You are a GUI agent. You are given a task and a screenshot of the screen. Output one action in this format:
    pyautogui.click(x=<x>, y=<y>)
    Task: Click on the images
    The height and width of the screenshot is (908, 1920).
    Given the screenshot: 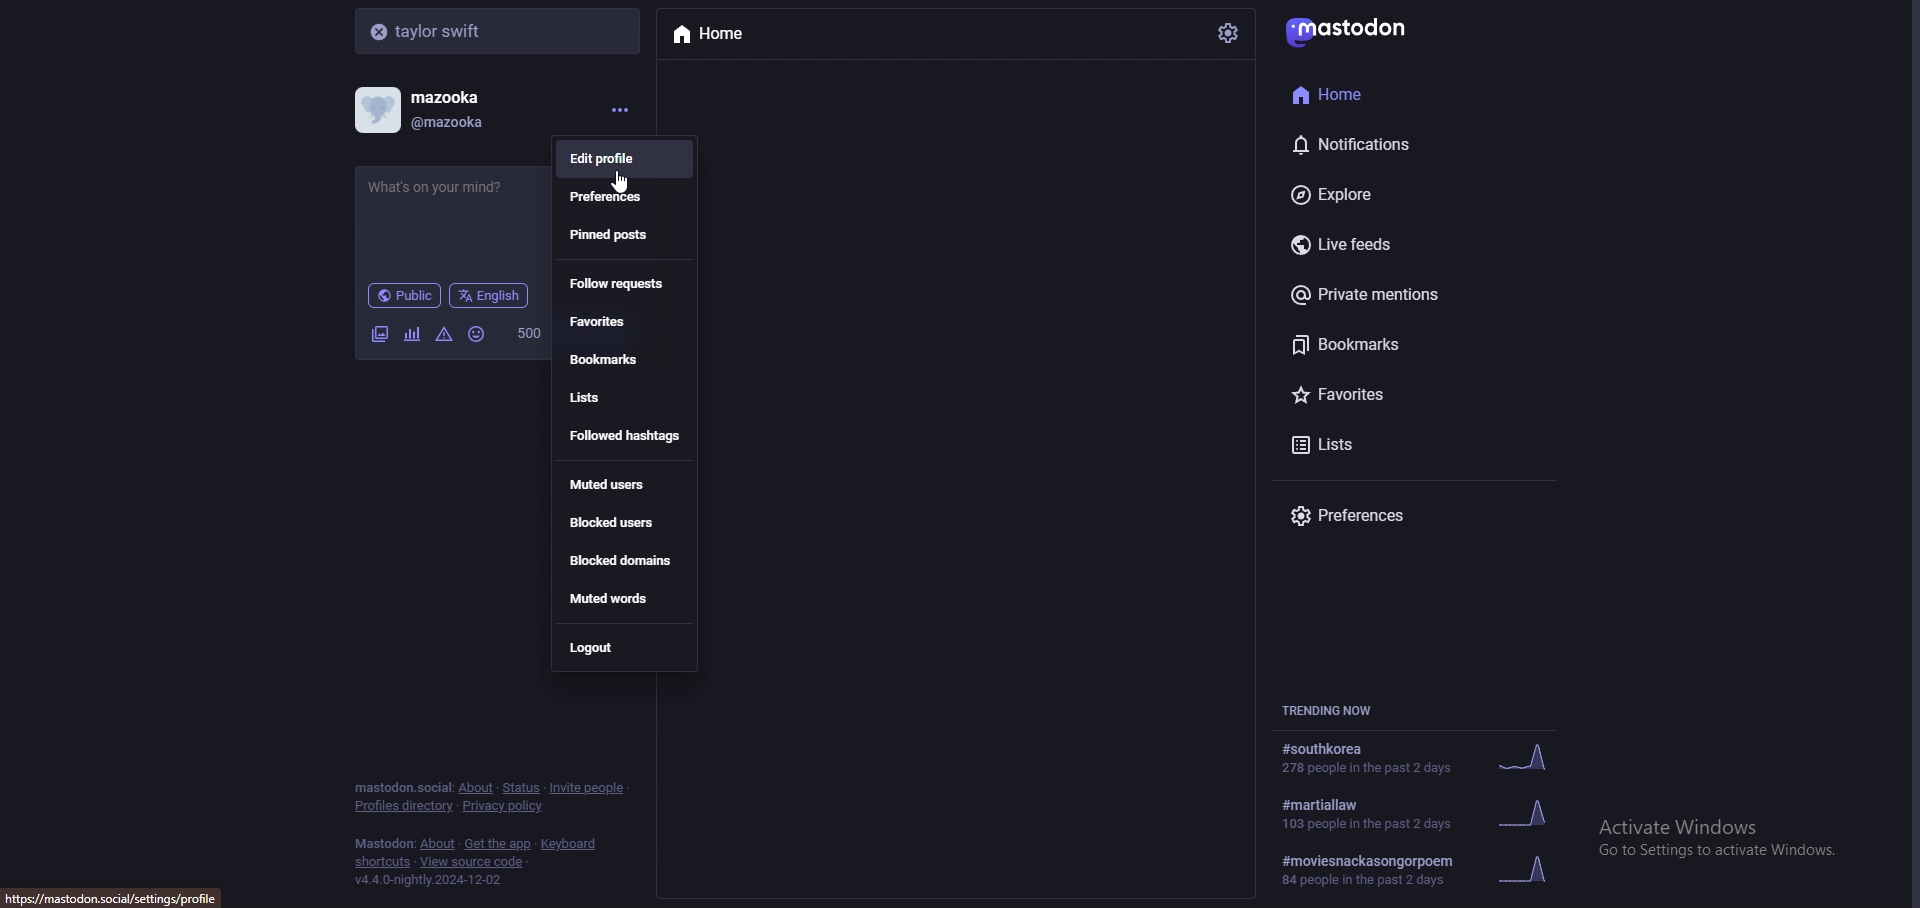 What is the action you would take?
    pyautogui.click(x=379, y=333)
    